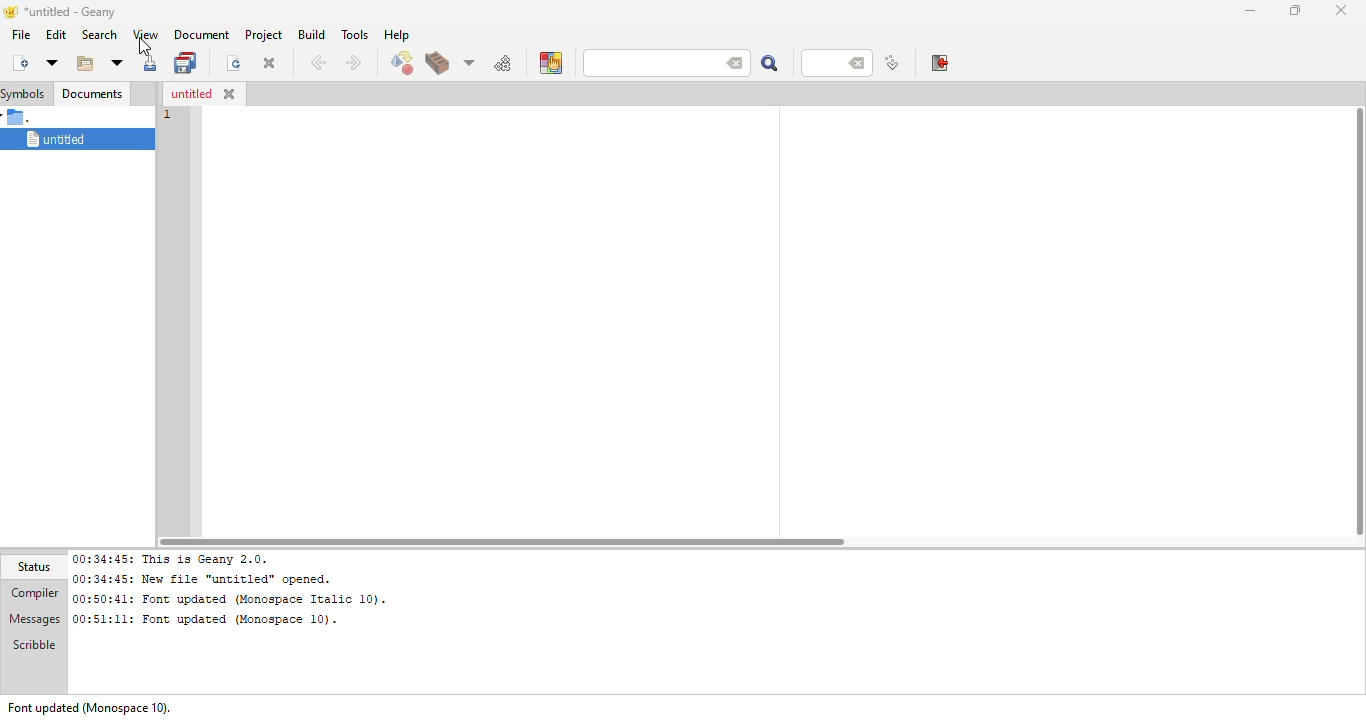  What do you see at coordinates (769, 63) in the screenshot?
I see `search` at bounding box center [769, 63].